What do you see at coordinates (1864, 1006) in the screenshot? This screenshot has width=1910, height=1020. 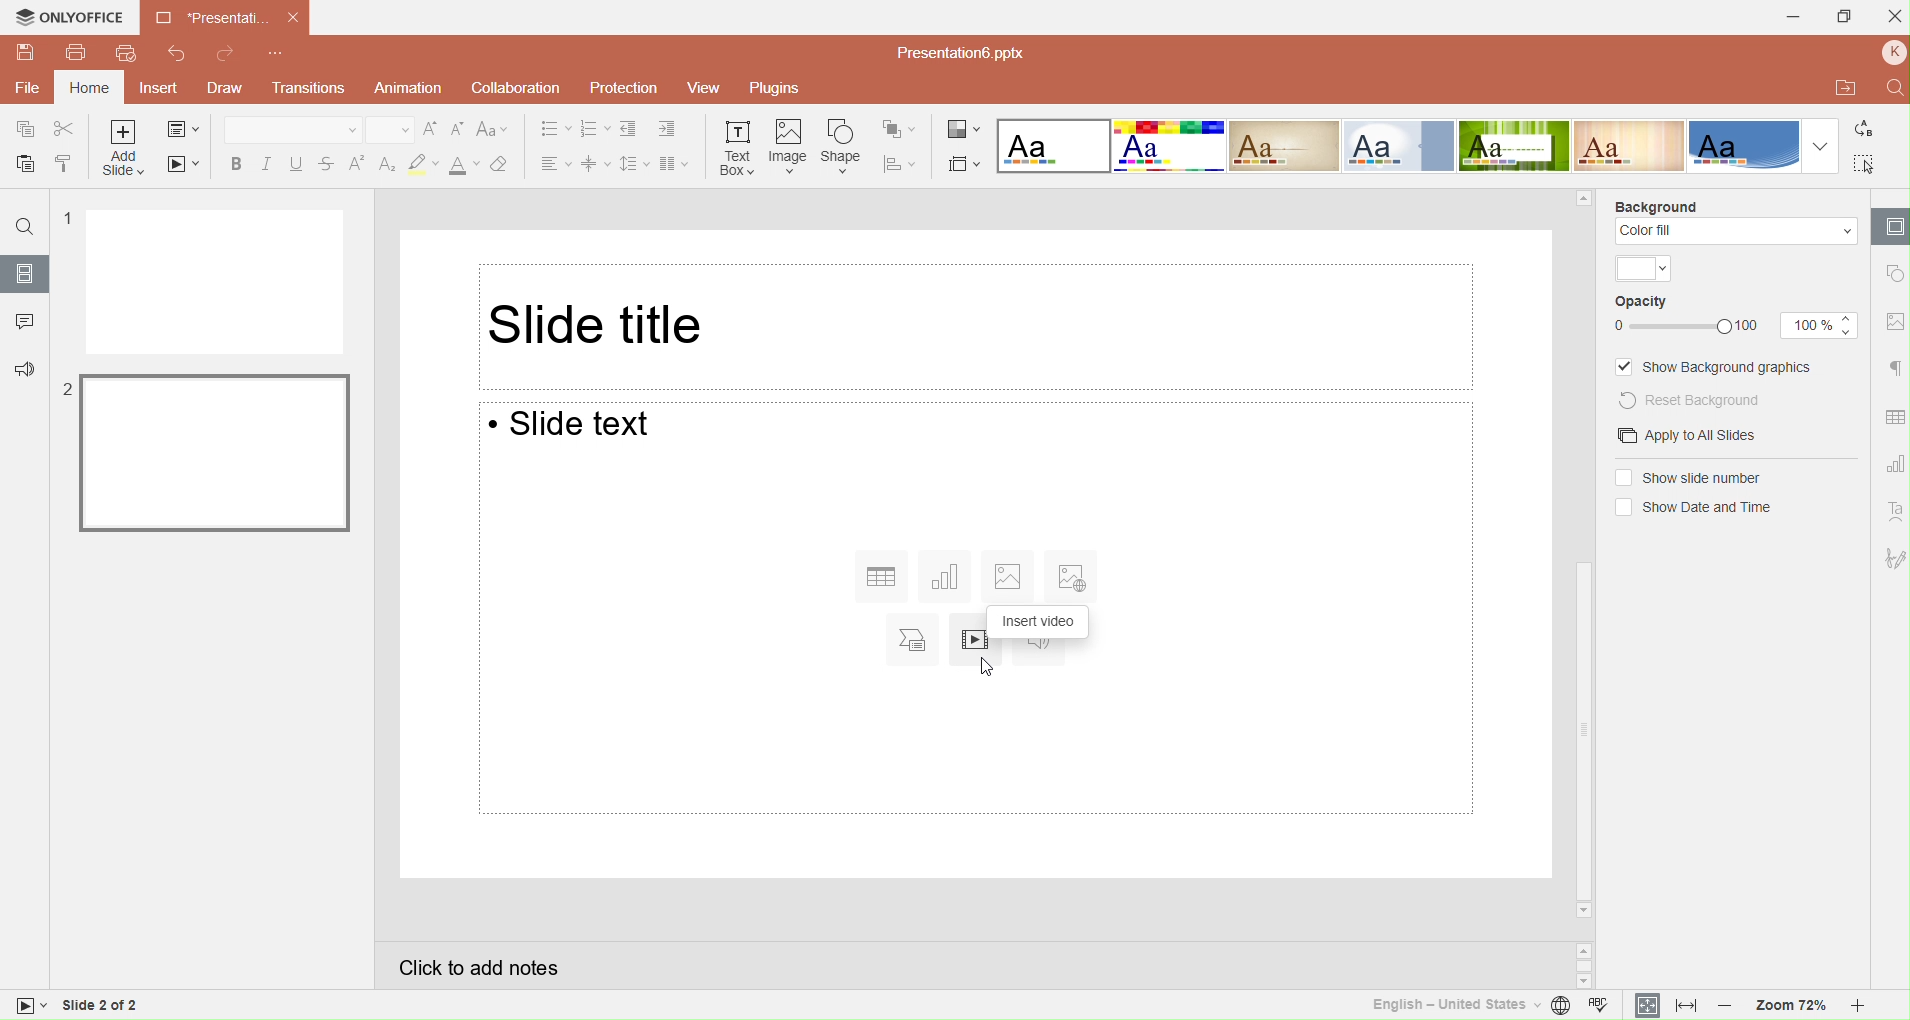 I see `Zoom in` at bounding box center [1864, 1006].